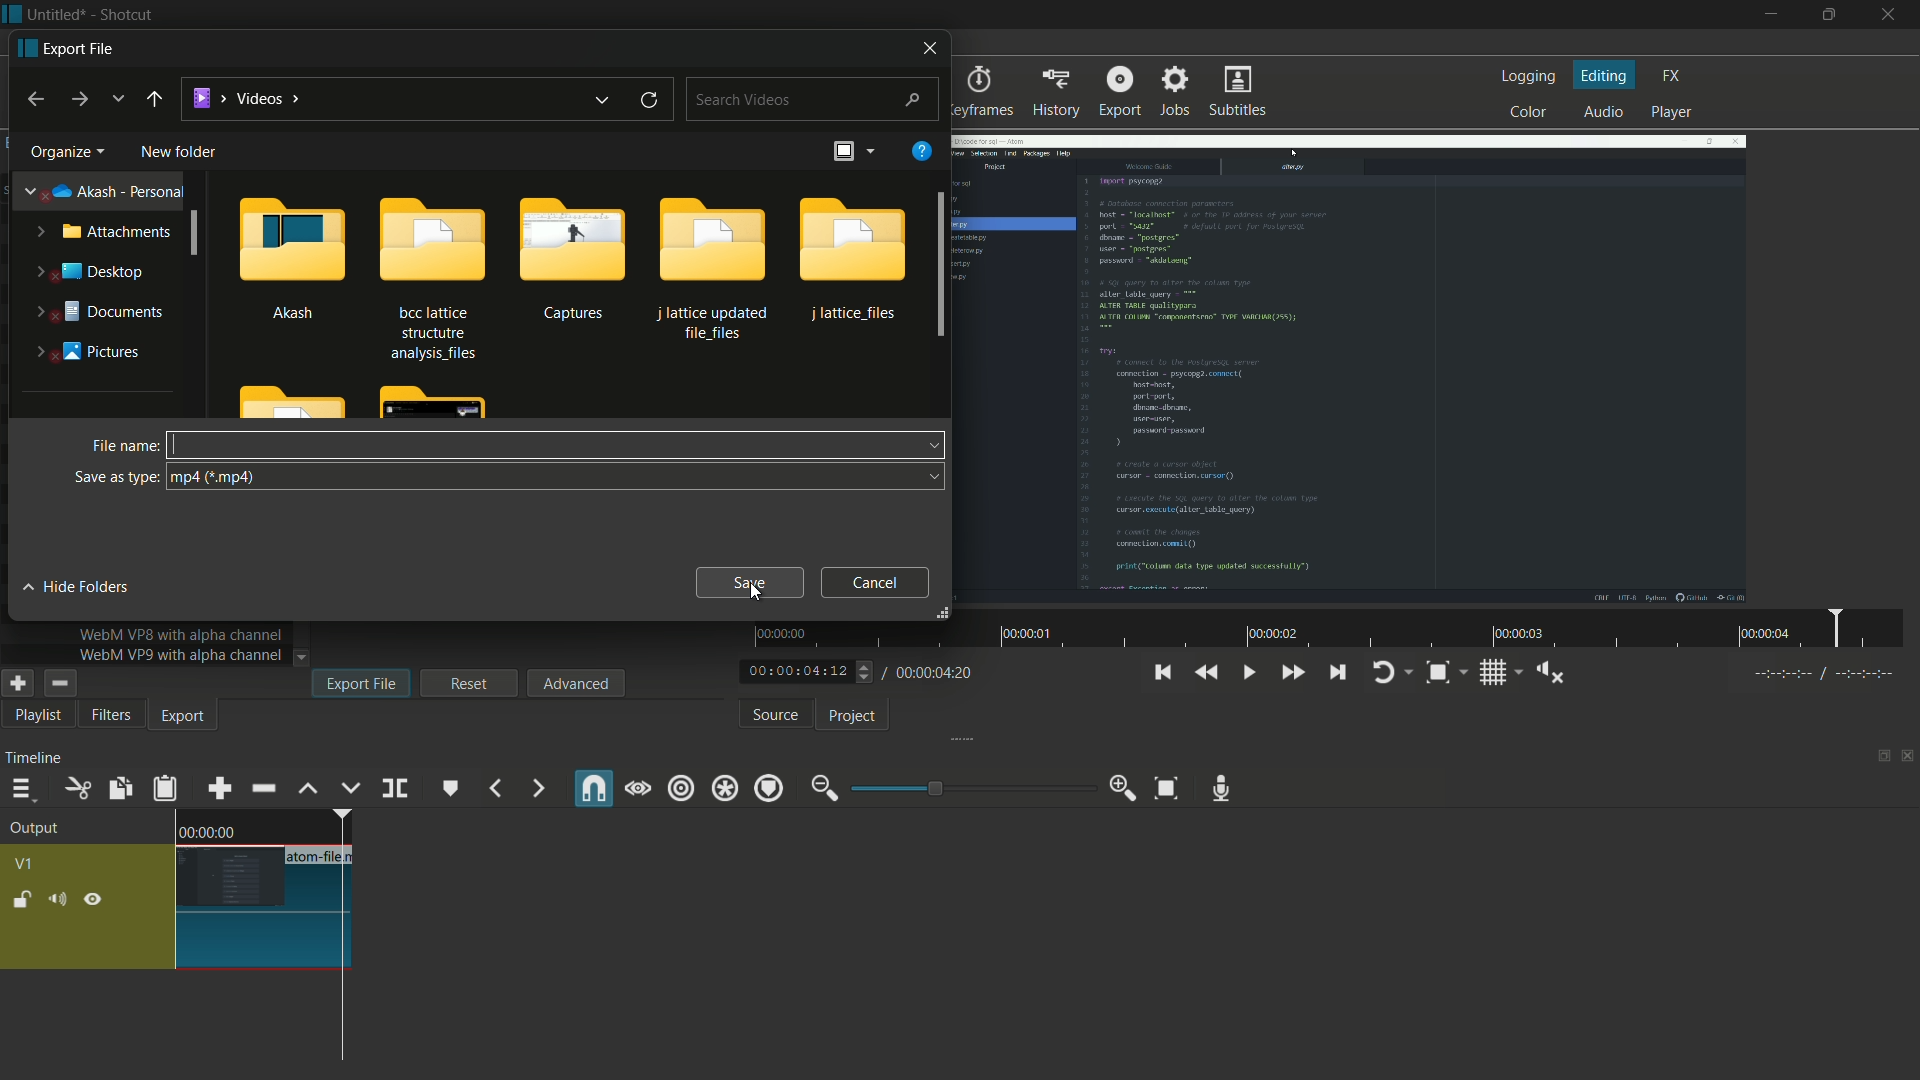 Image resolution: width=1920 pixels, height=1080 pixels. Describe the element at coordinates (821, 789) in the screenshot. I see `zoom out` at that location.